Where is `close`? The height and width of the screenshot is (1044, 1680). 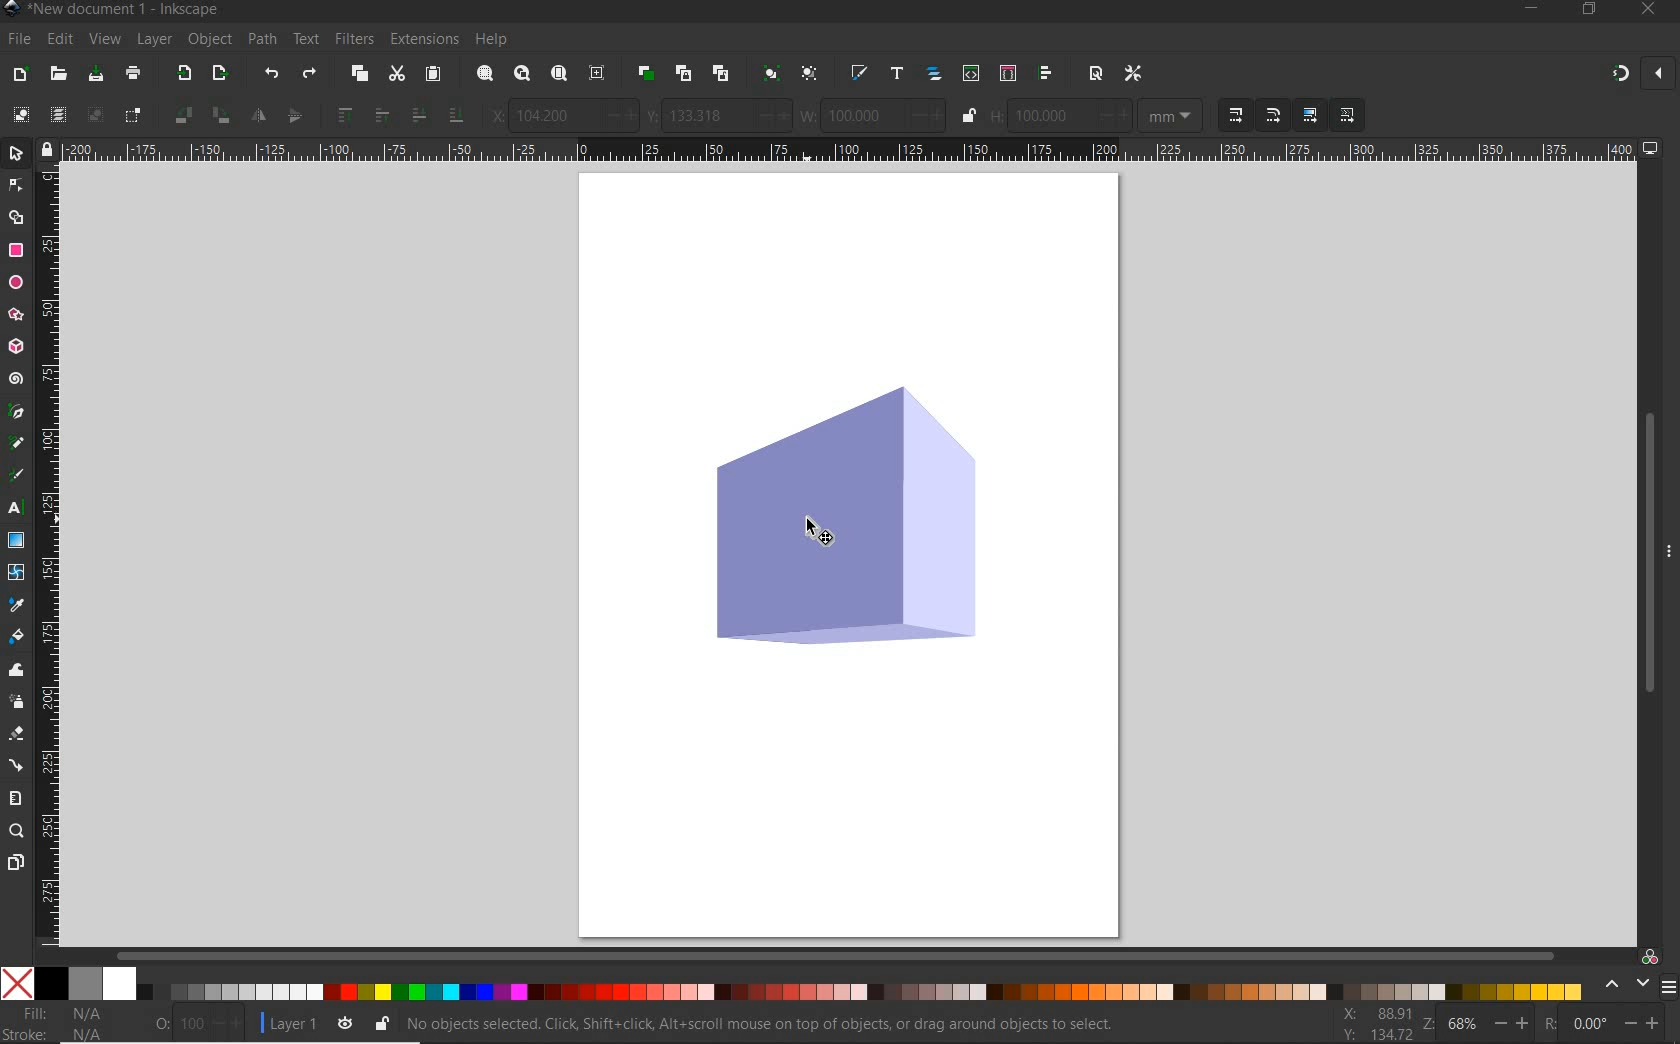
close is located at coordinates (1661, 75).